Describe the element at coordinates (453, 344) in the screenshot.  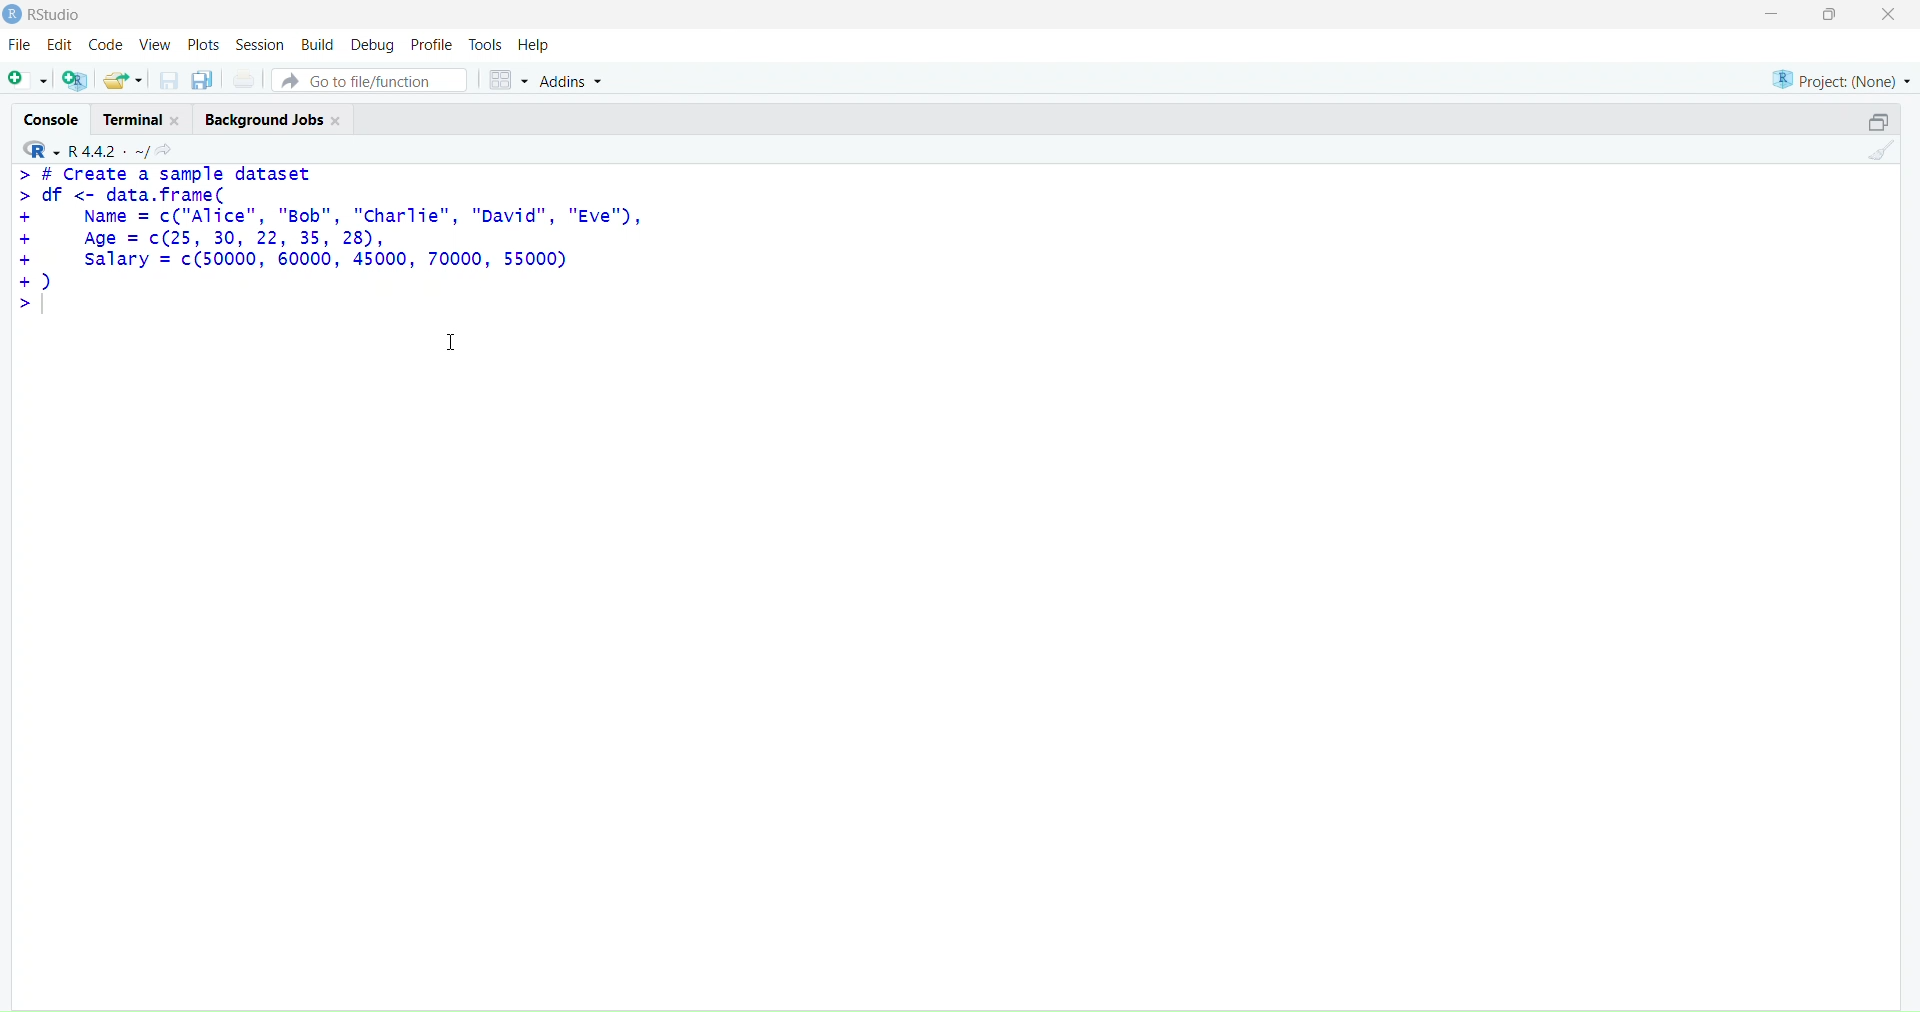
I see `cursor` at that location.